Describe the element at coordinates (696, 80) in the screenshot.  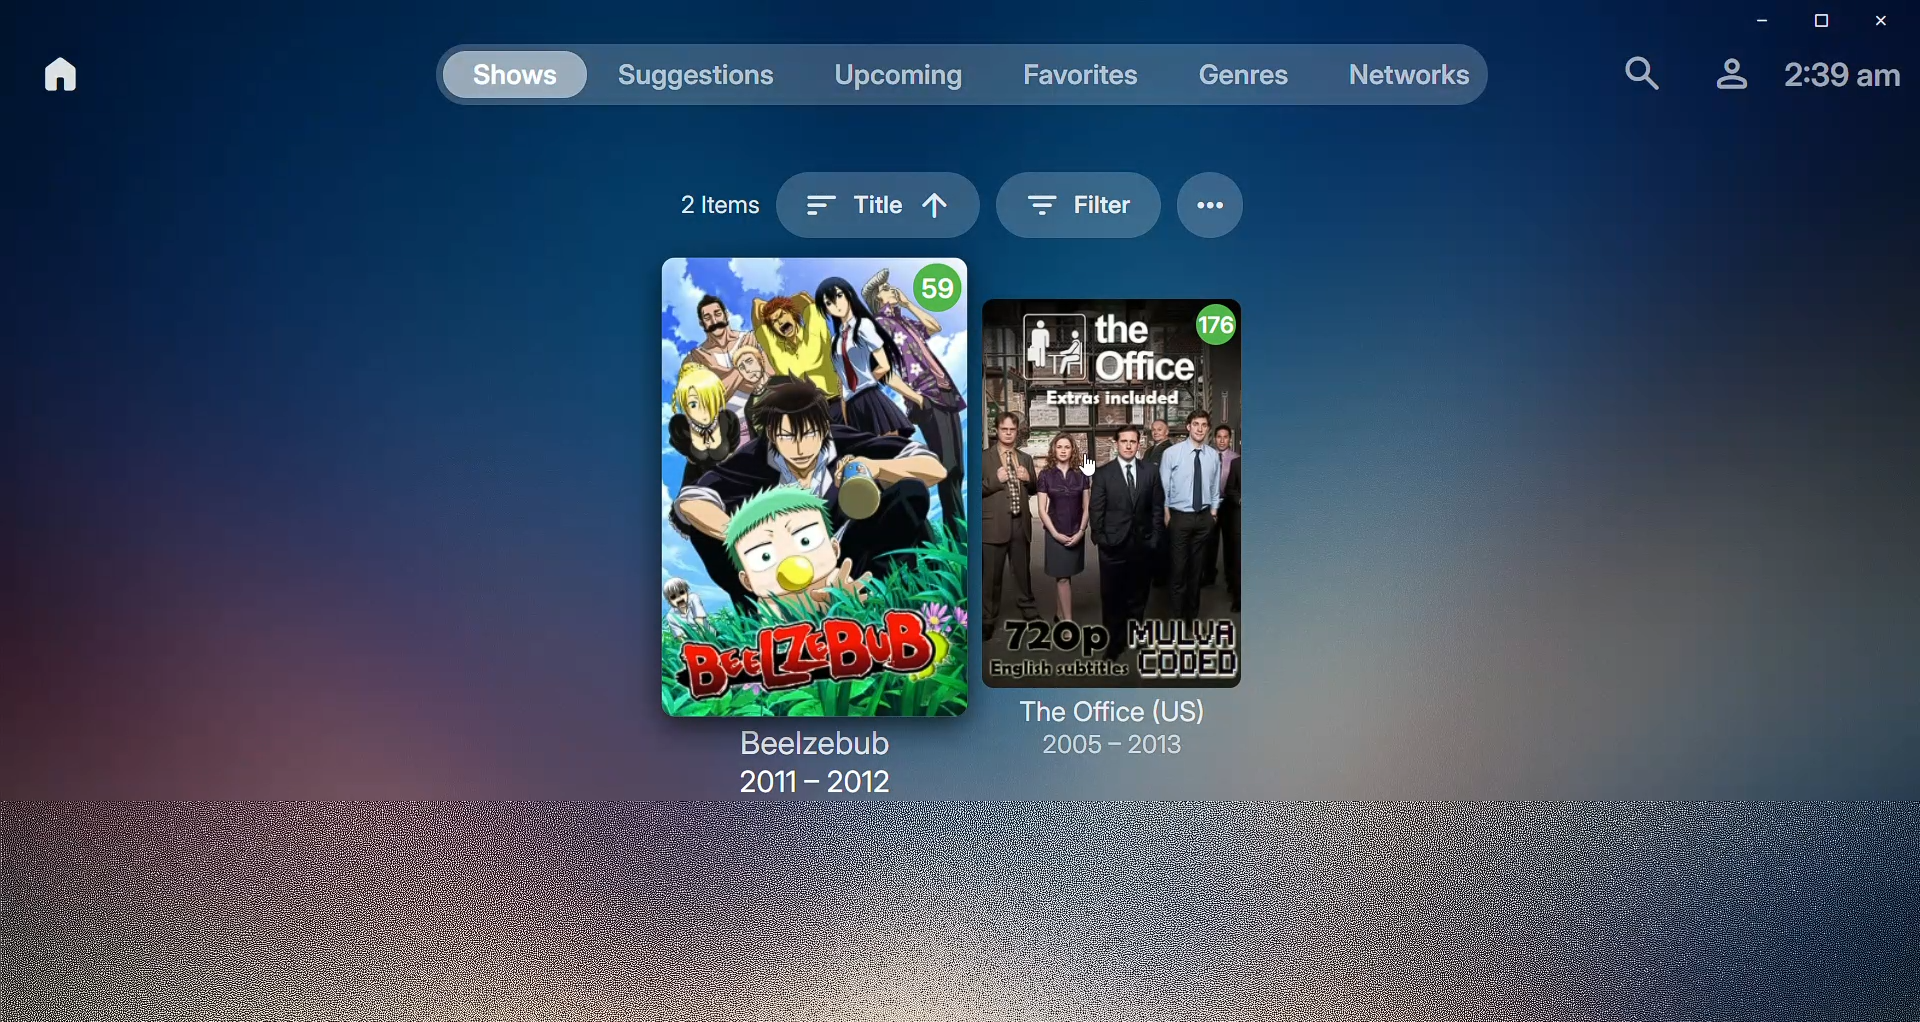
I see `Suggestions` at that location.